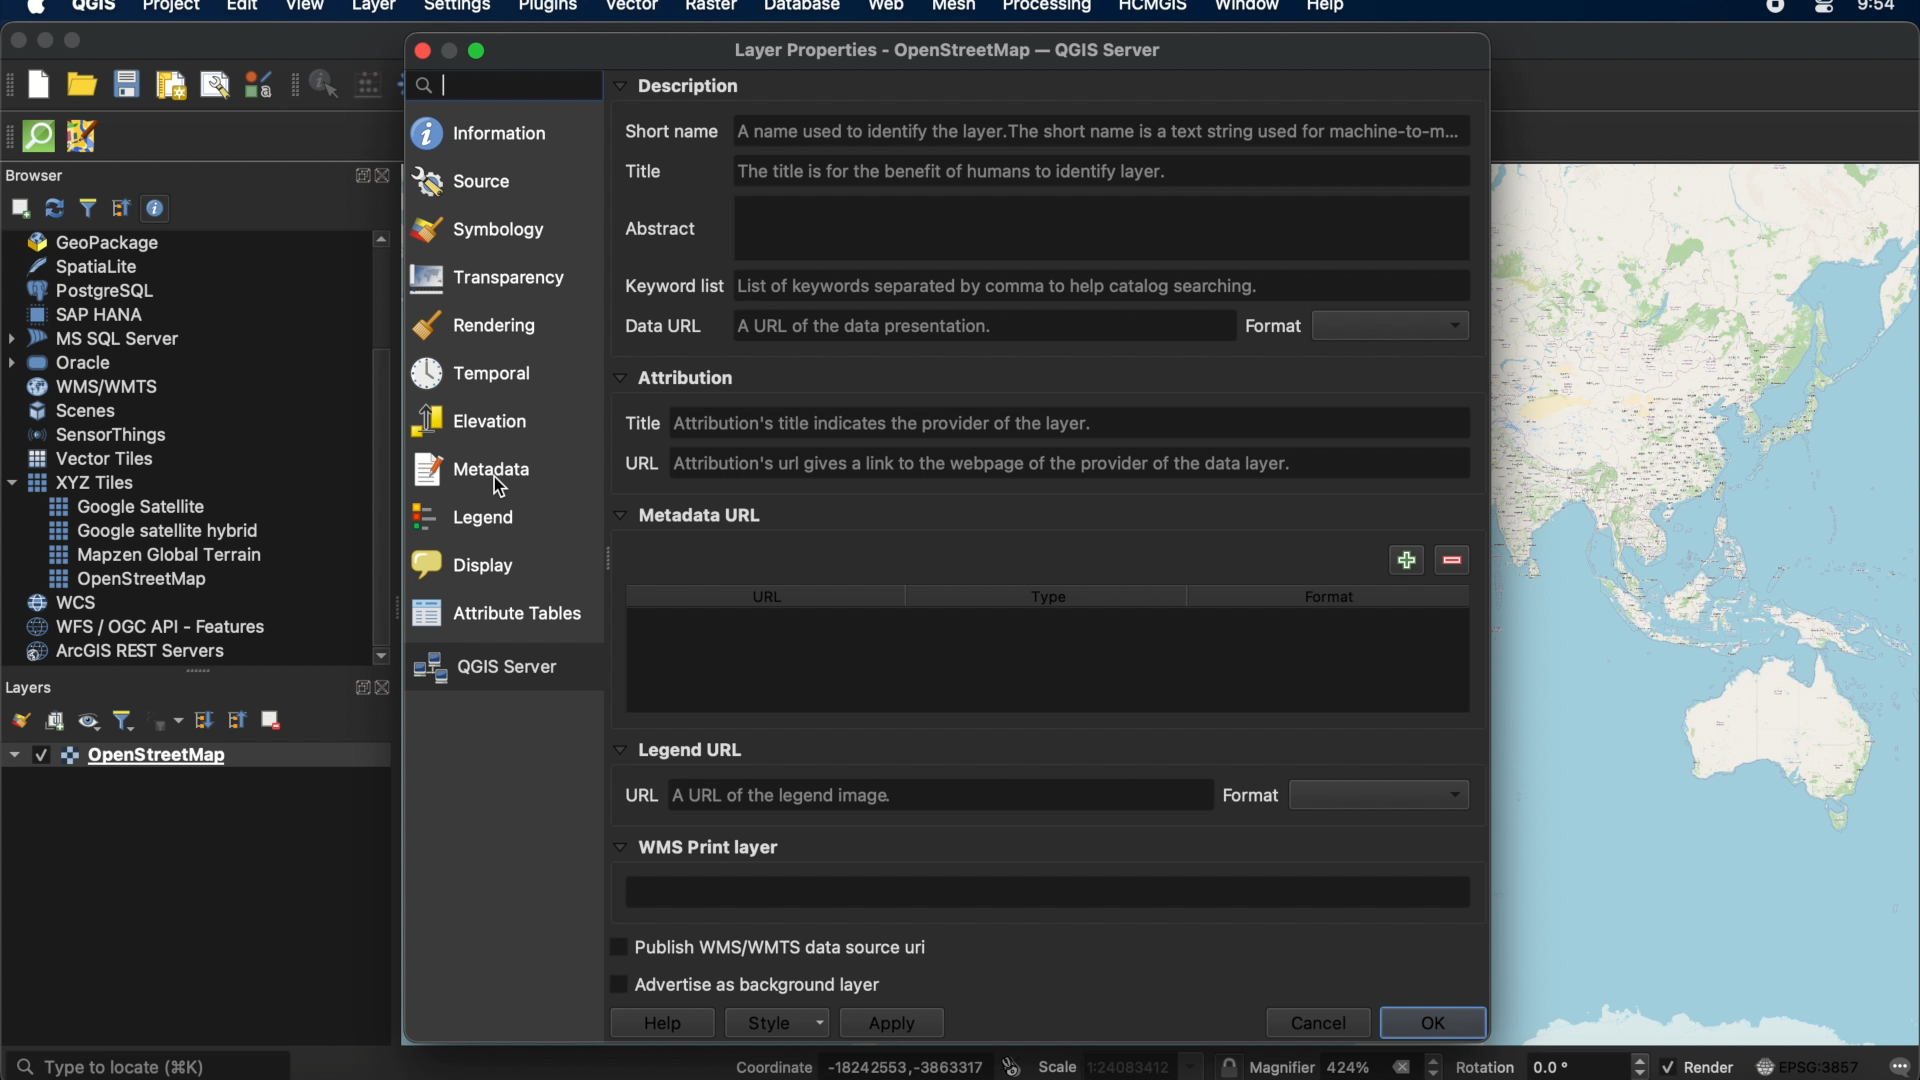 The image size is (1920, 1080). Describe the element at coordinates (41, 84) in the screenshot. I see `new project` at that location.